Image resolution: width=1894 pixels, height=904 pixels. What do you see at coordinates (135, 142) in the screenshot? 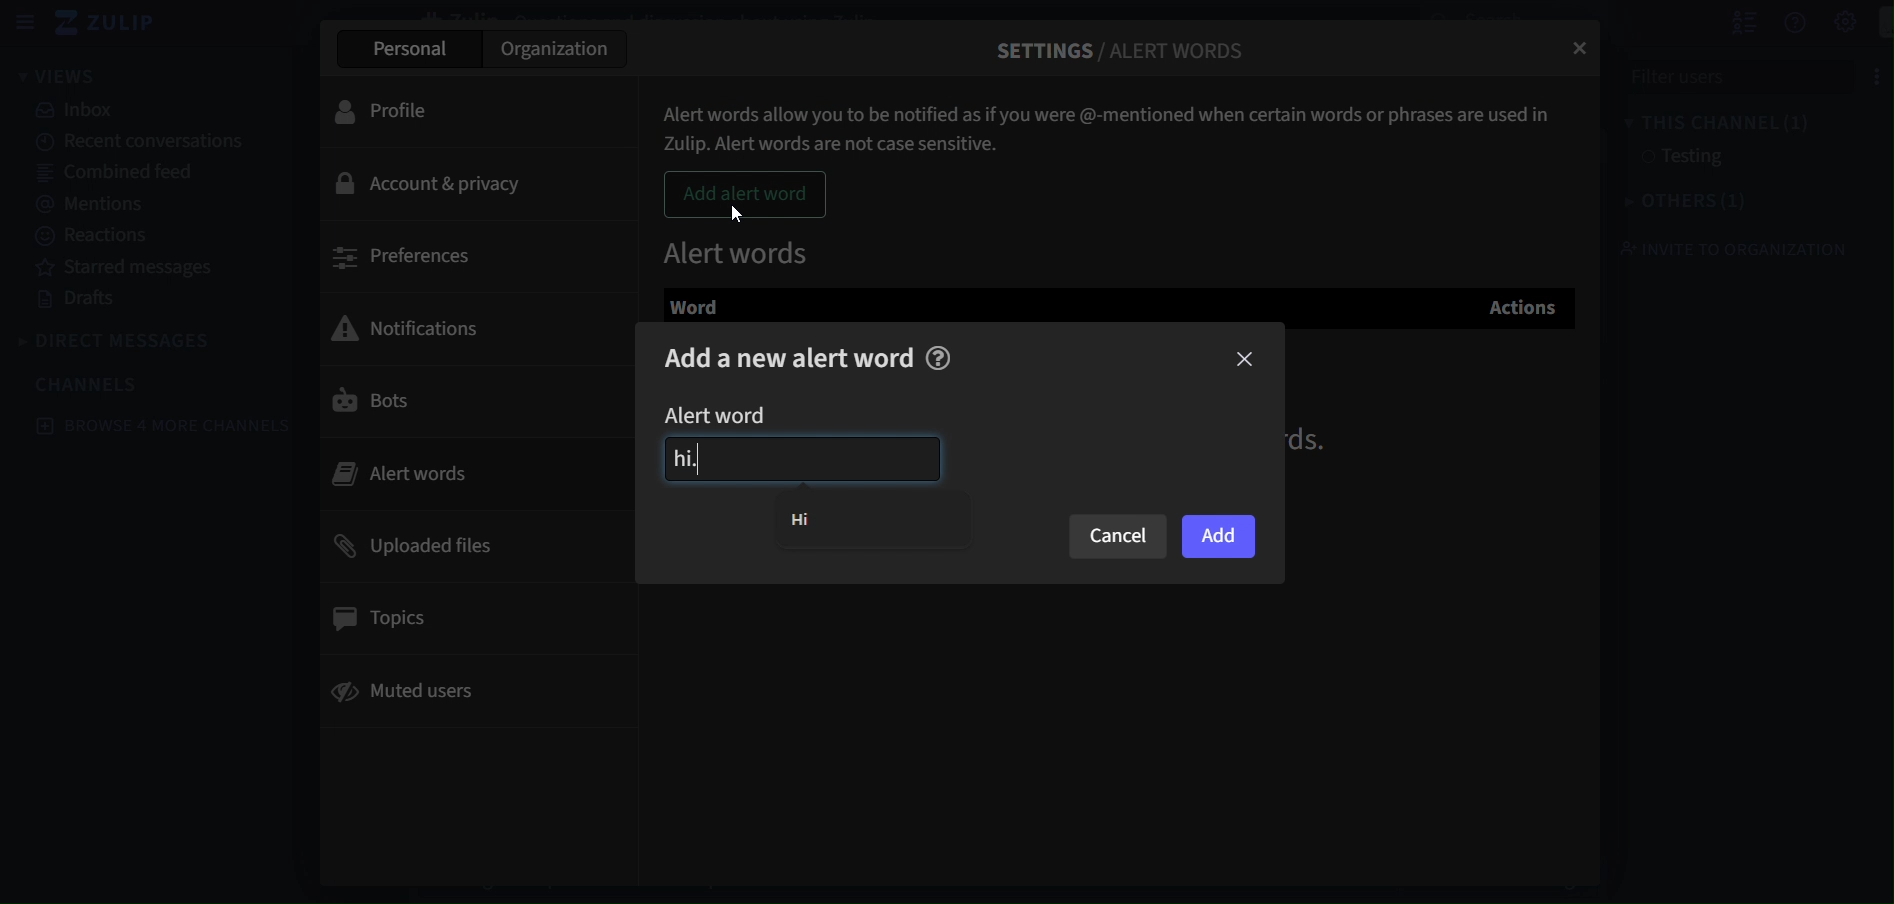
I see `recent conversations` at bounding box center [135, 142].